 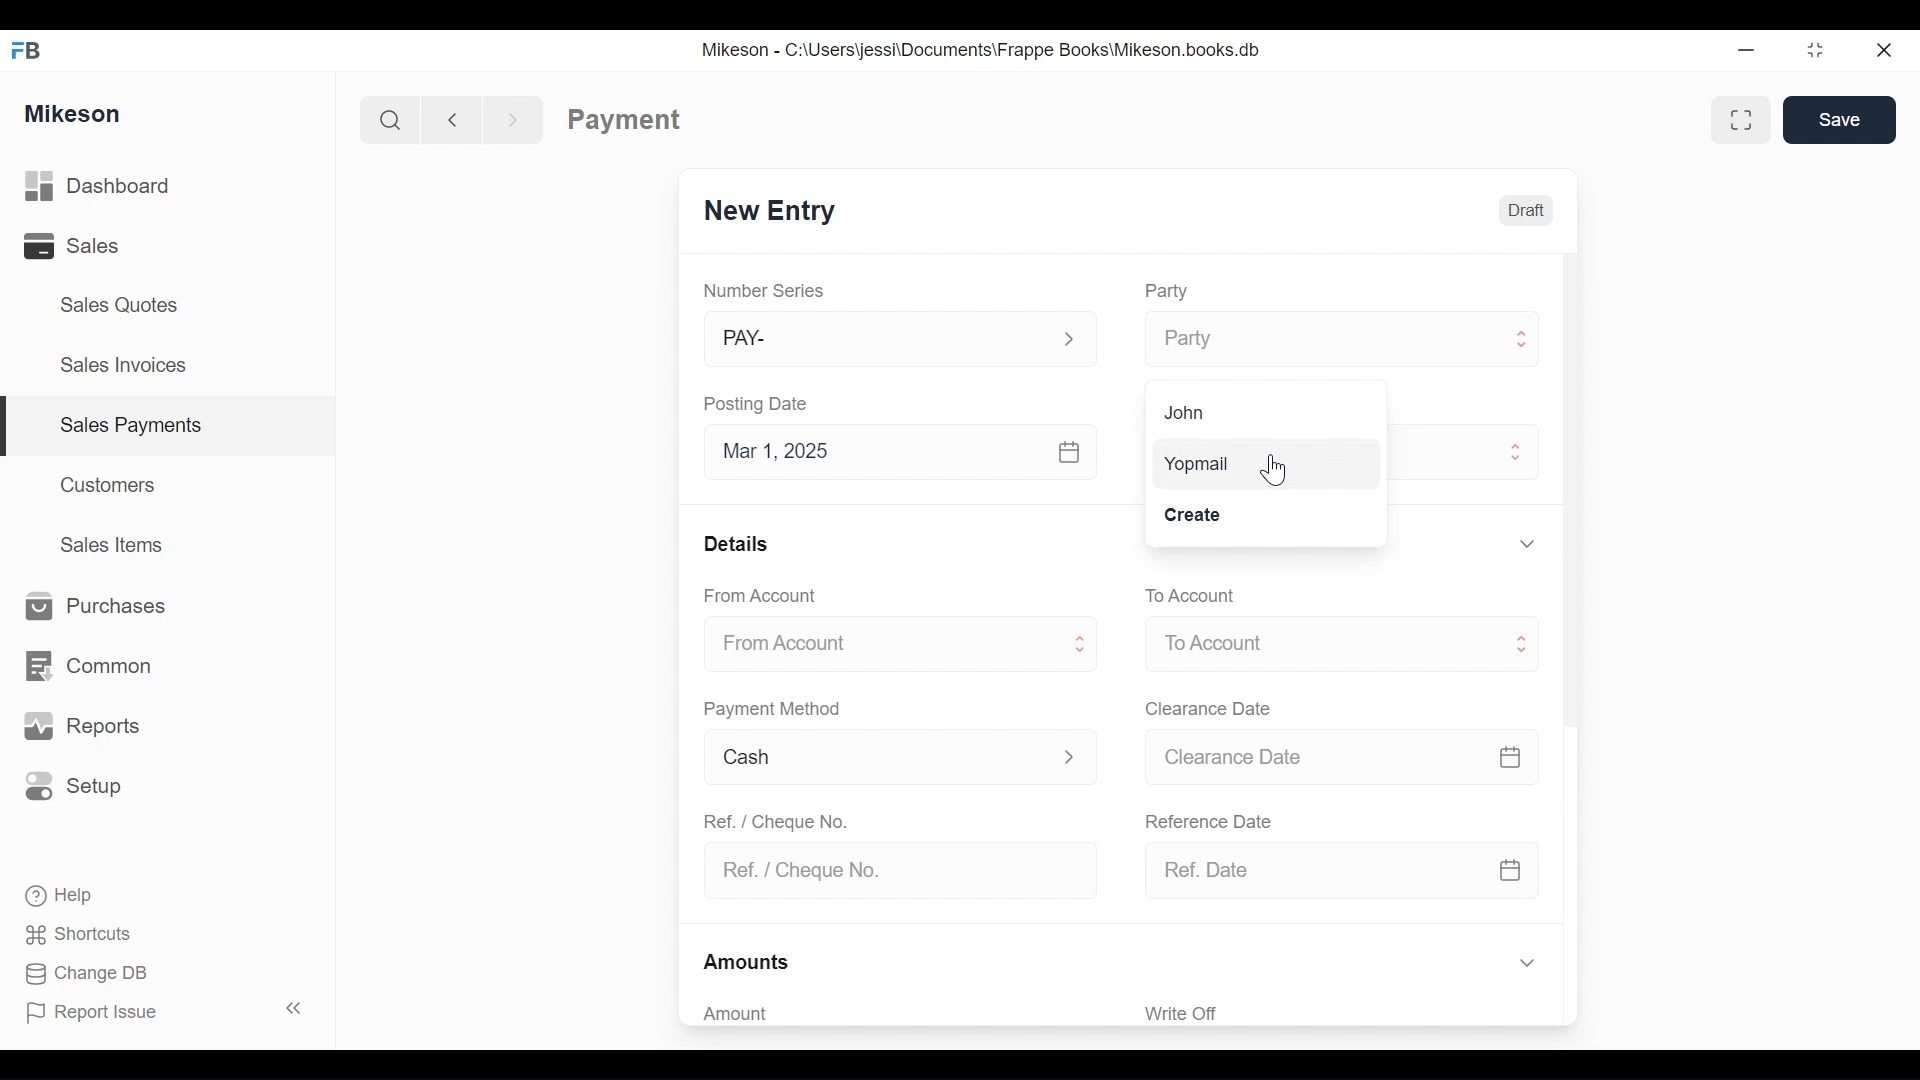 What do you see at coordinates (99, 656) in the screenshot?
I see `Common` at bounding box center [99, 656].